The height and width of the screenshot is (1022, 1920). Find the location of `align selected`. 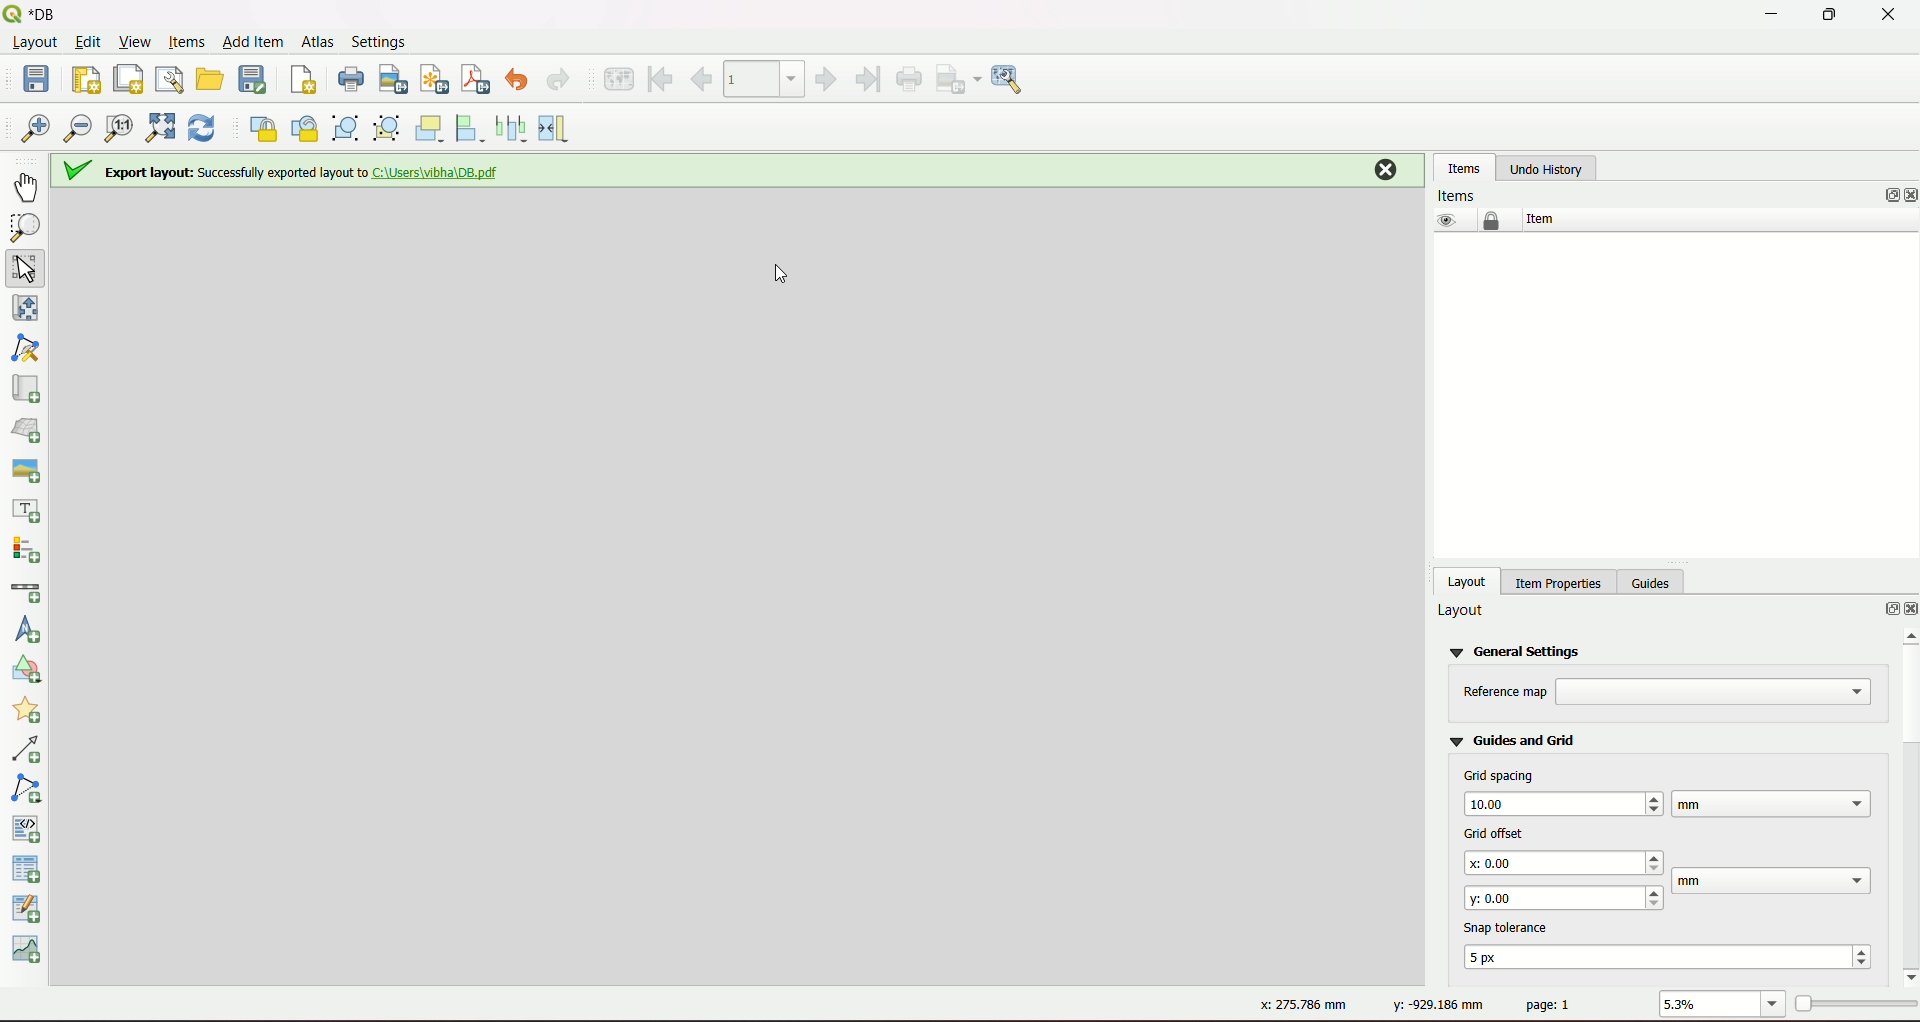

align selected is located at coordinates (472, 128).